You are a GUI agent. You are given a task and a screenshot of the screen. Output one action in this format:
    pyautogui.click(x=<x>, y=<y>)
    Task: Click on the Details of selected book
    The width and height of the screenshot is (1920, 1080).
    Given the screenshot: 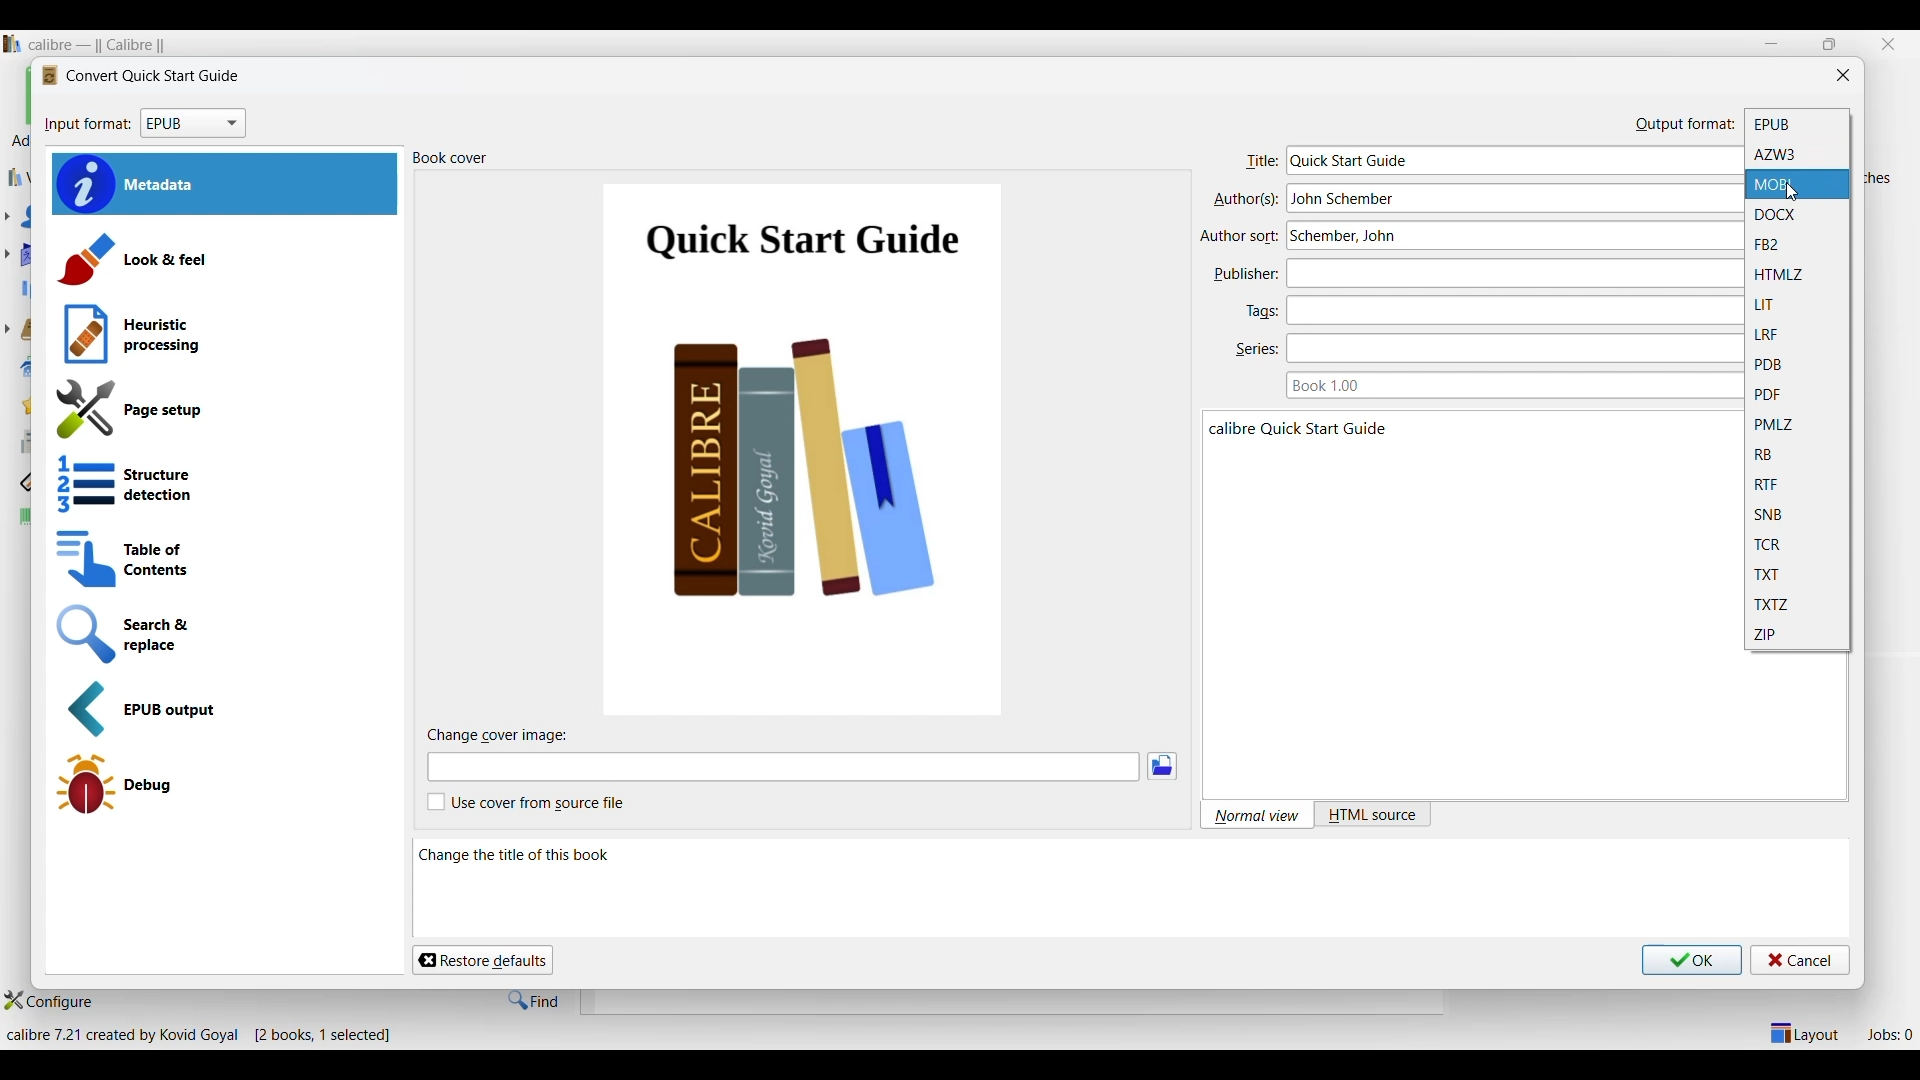 What is the action you would take?
    pyautogui.click(x=1466, y=510)
    